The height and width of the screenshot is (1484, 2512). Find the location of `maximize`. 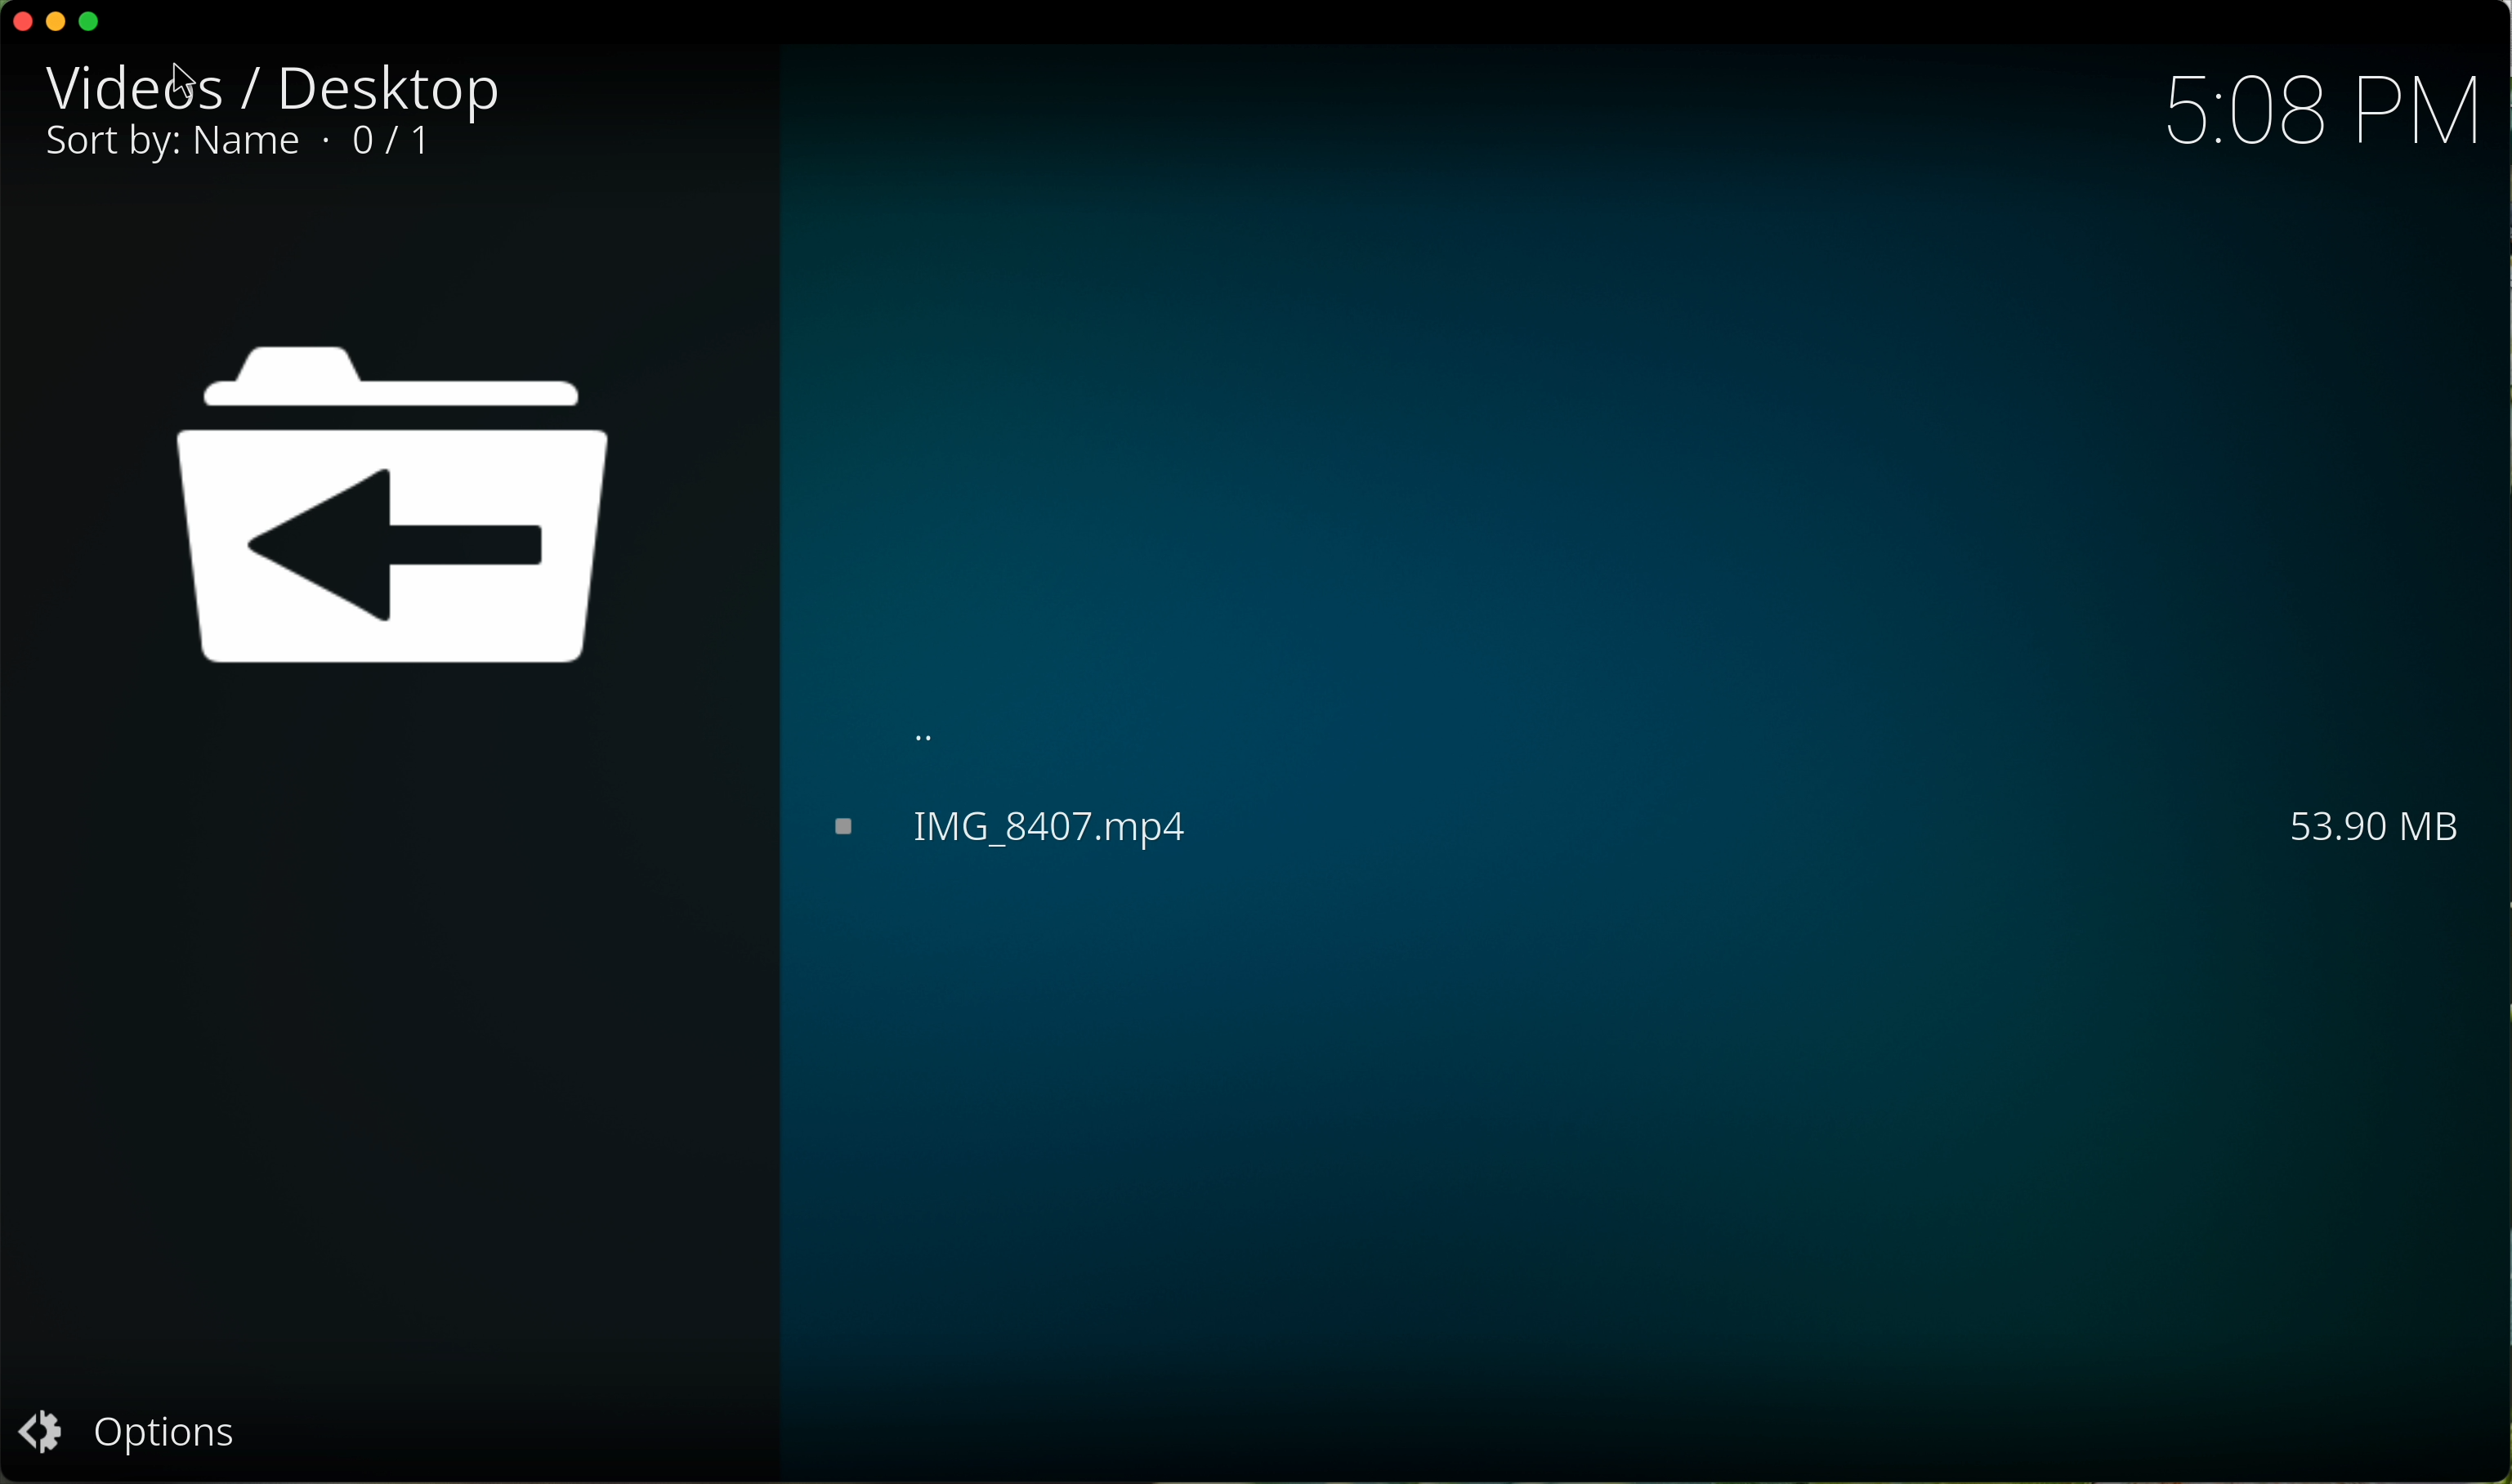

maximize is located at coordinates (92, 22).